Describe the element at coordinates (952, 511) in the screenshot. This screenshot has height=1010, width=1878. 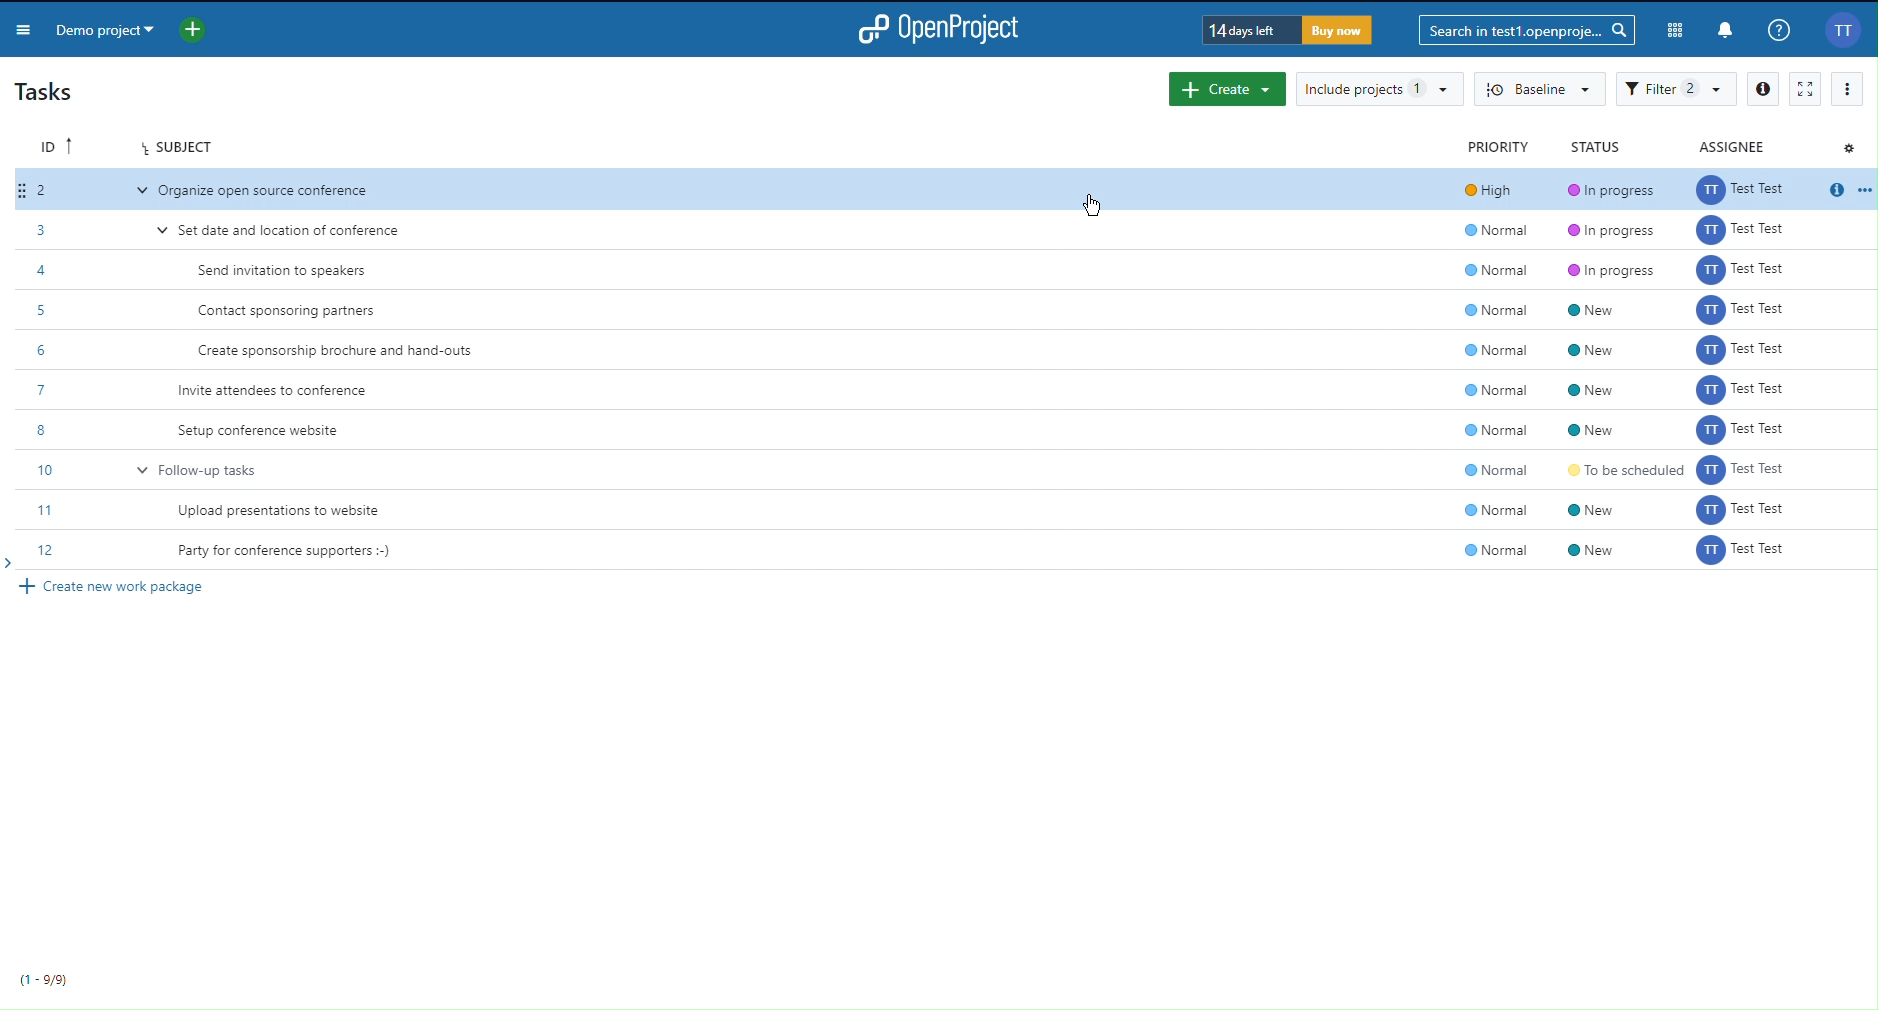
I see `Li SEE PUNIETARSONS US Te" @ Normal -— Ww` at that location.